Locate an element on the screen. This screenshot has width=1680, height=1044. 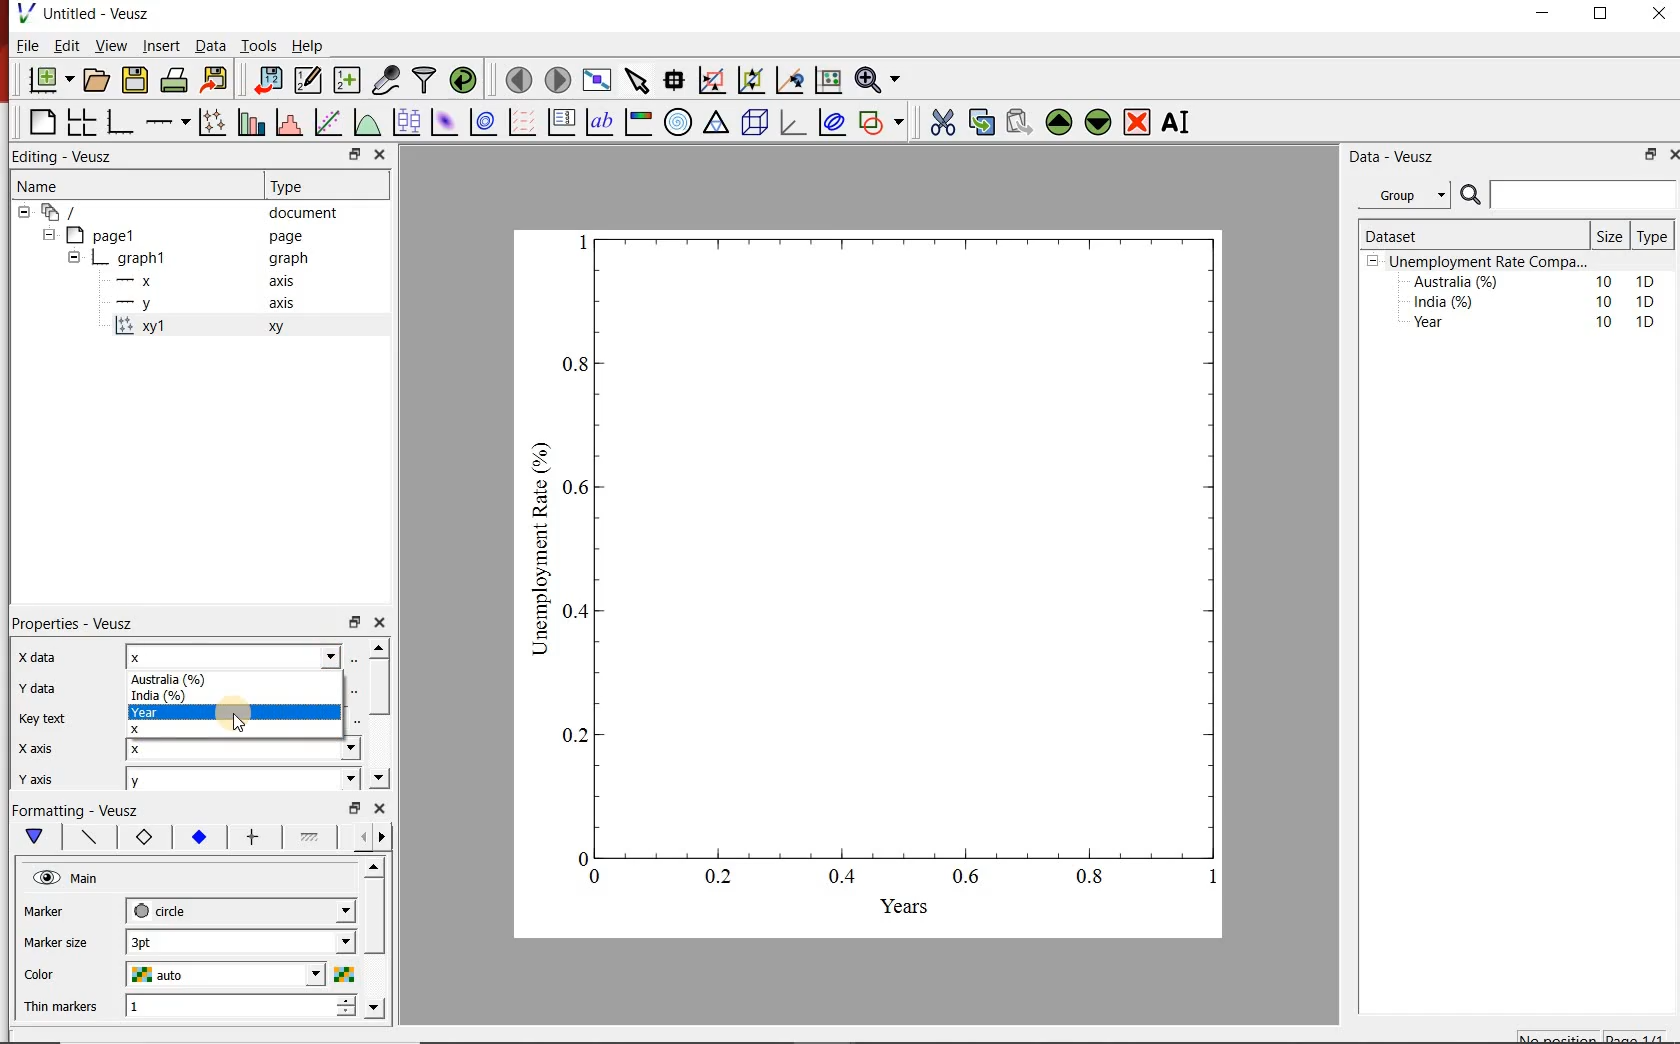
key text is located at coordinates (41, 719).